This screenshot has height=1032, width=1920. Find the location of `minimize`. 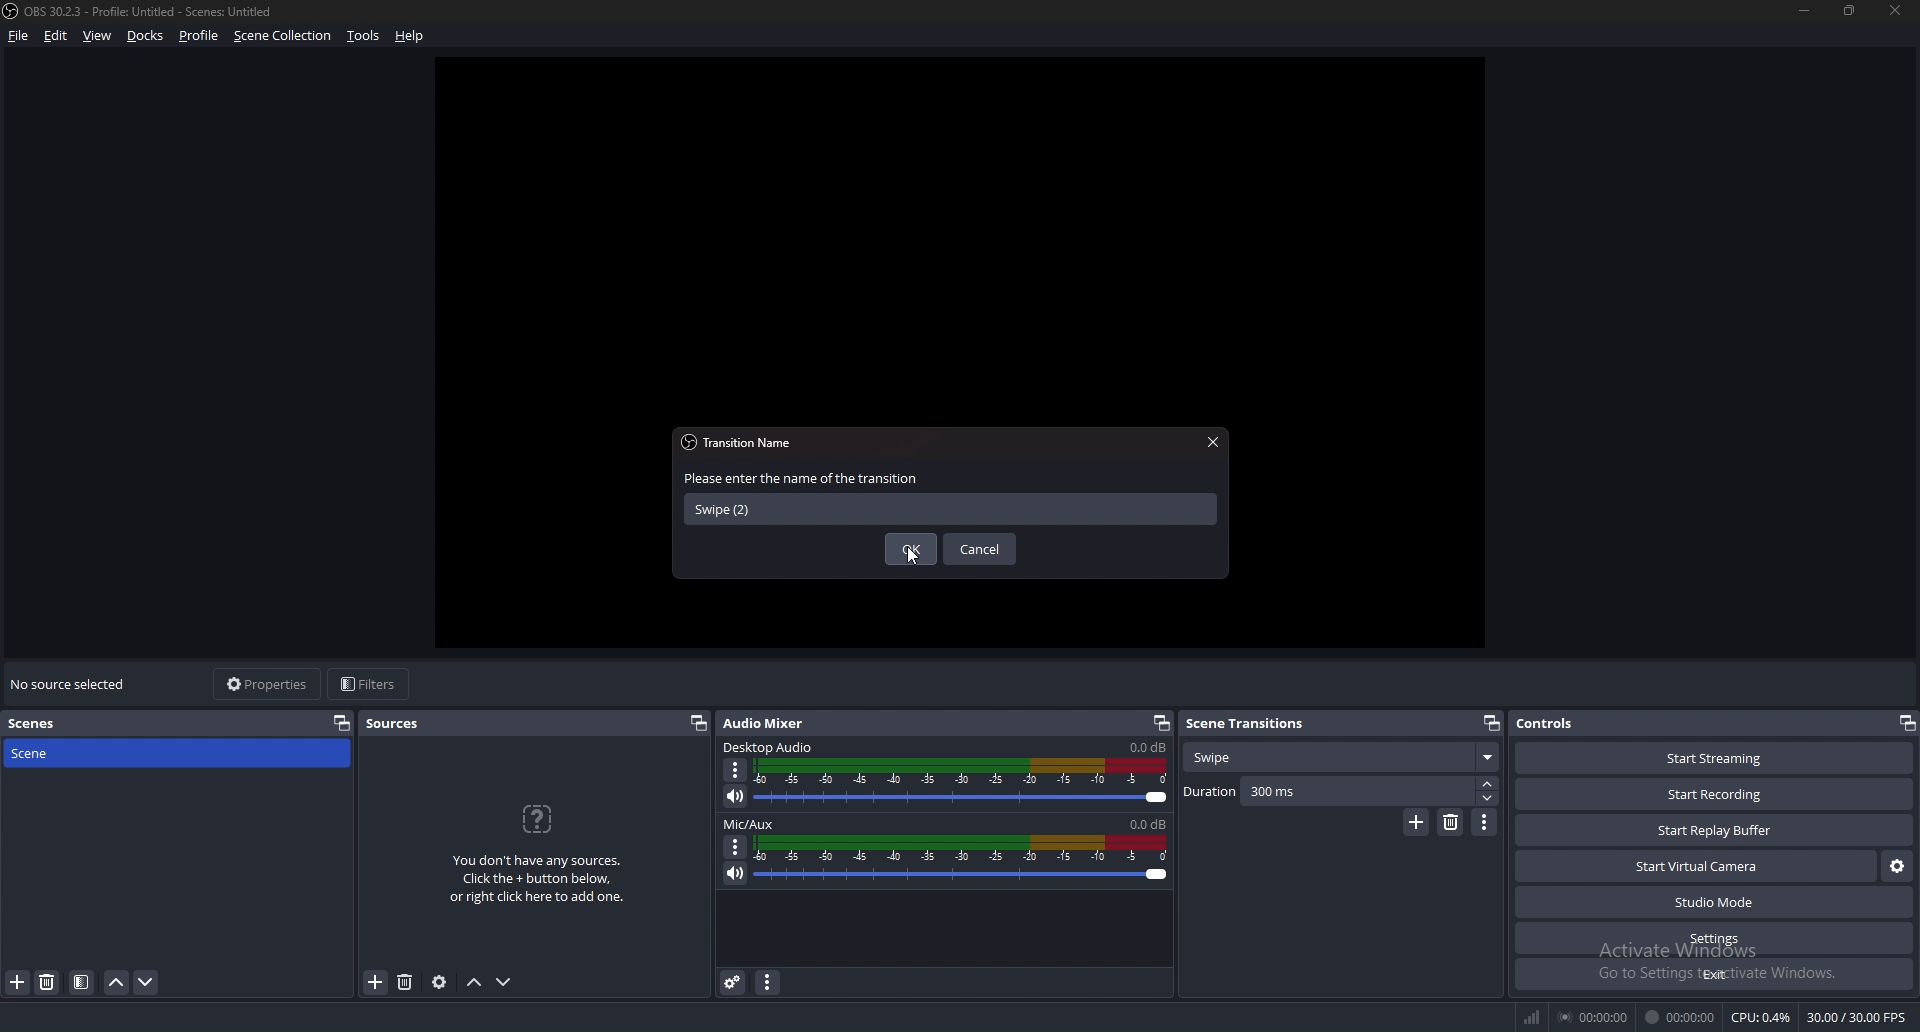

minimize is located at coordinates (1804, 12).